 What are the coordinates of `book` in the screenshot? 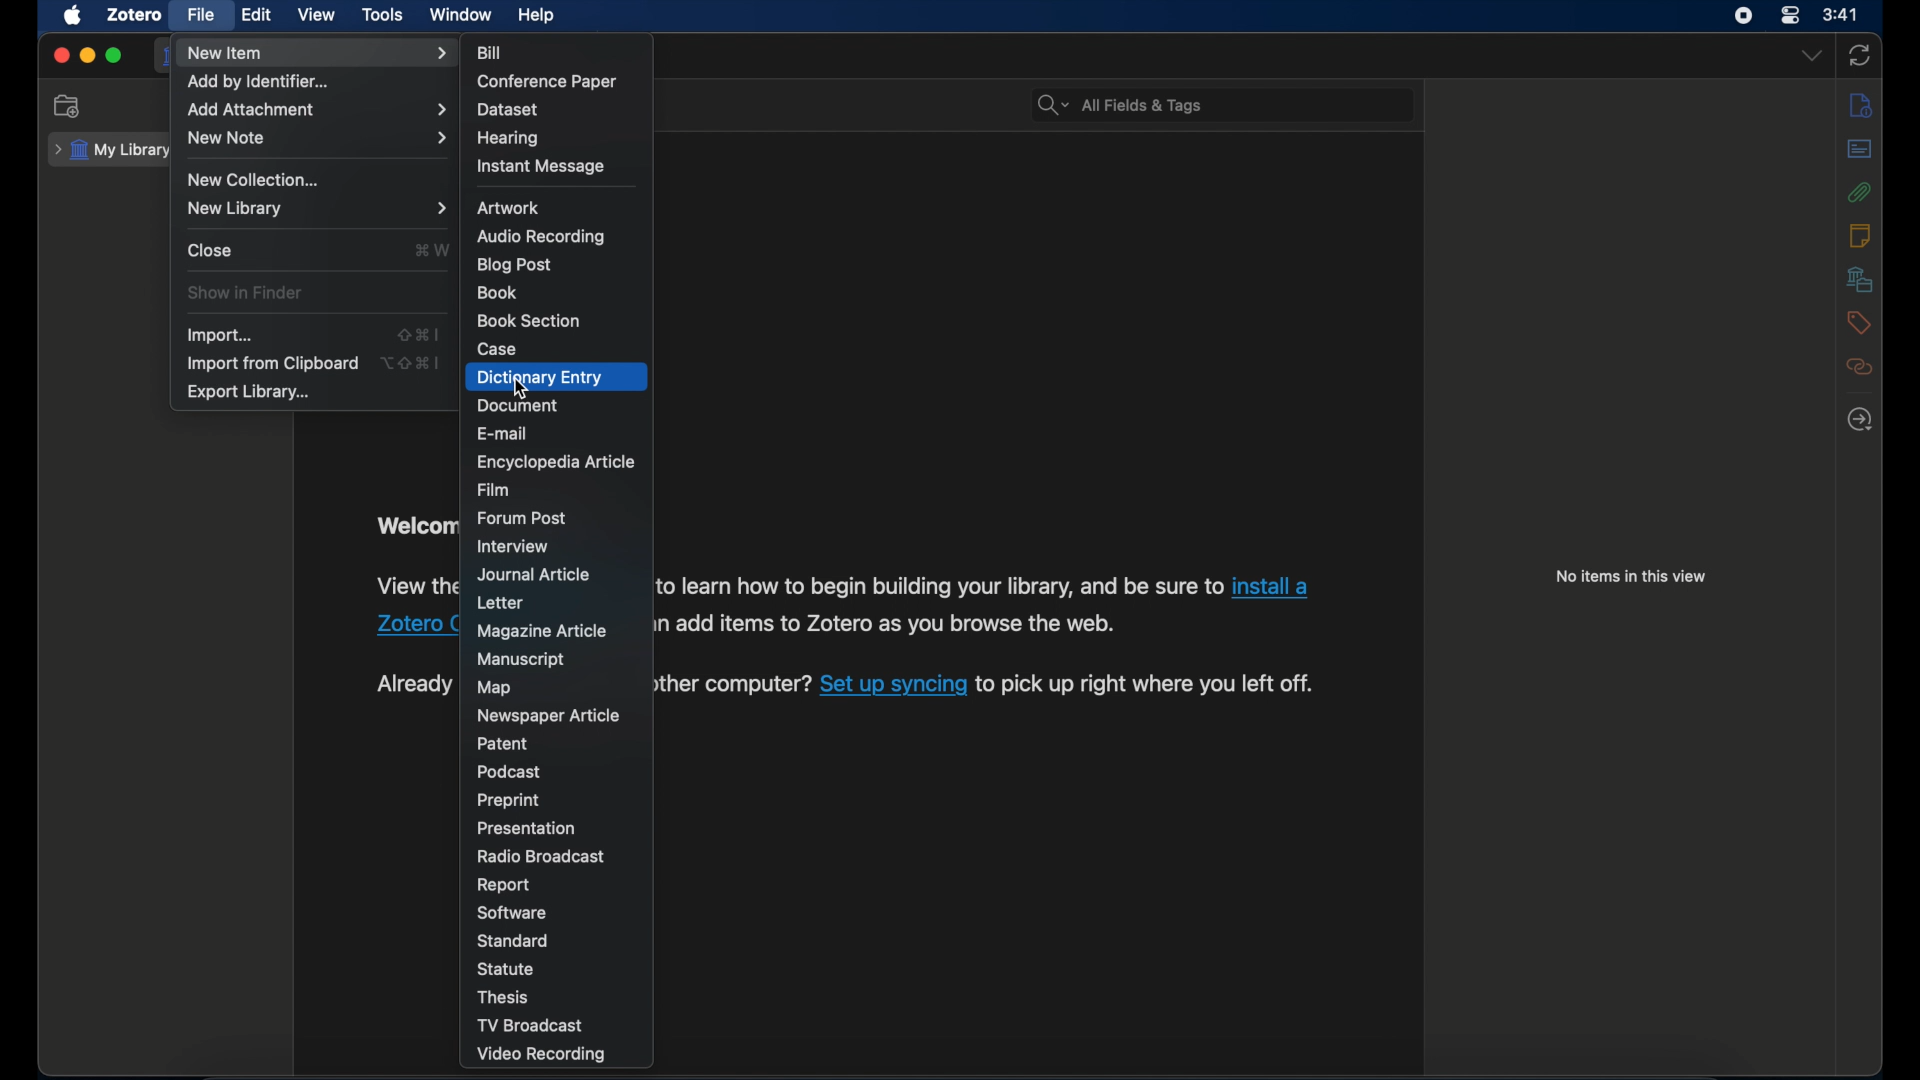 It's located at (498, 292).